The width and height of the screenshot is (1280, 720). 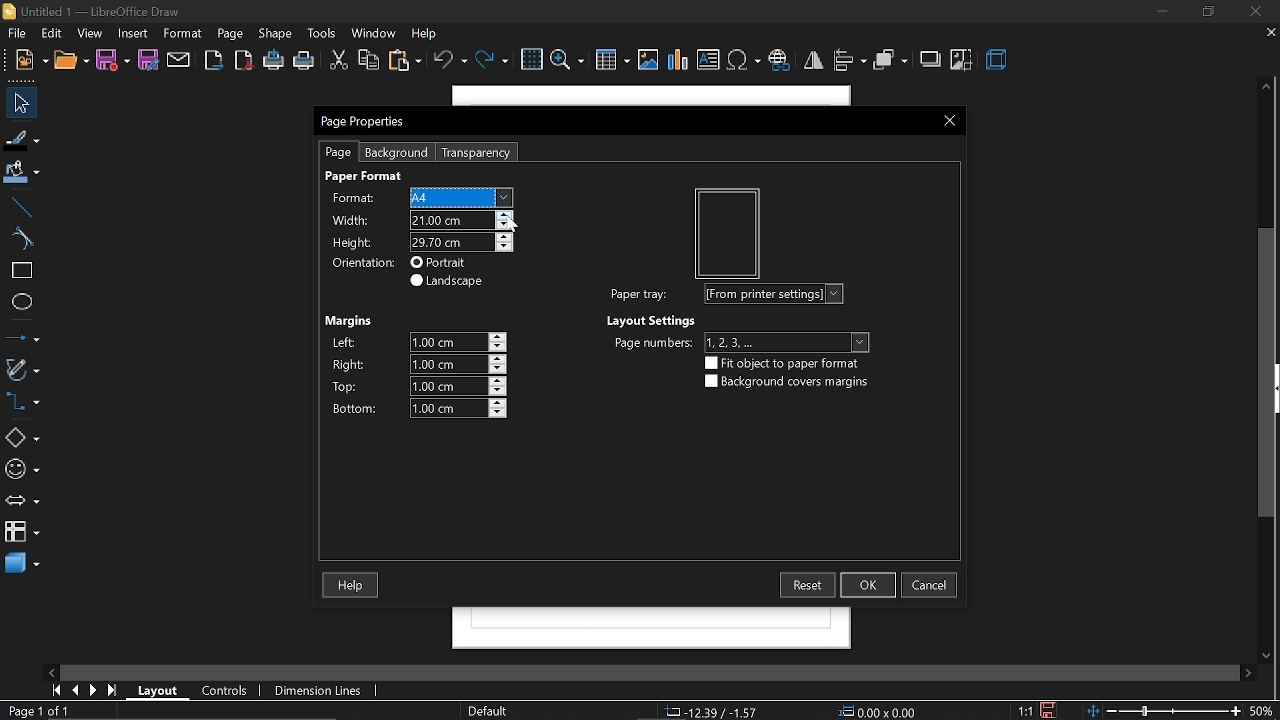 I want to click on shadow, so click(x=930, y=60).